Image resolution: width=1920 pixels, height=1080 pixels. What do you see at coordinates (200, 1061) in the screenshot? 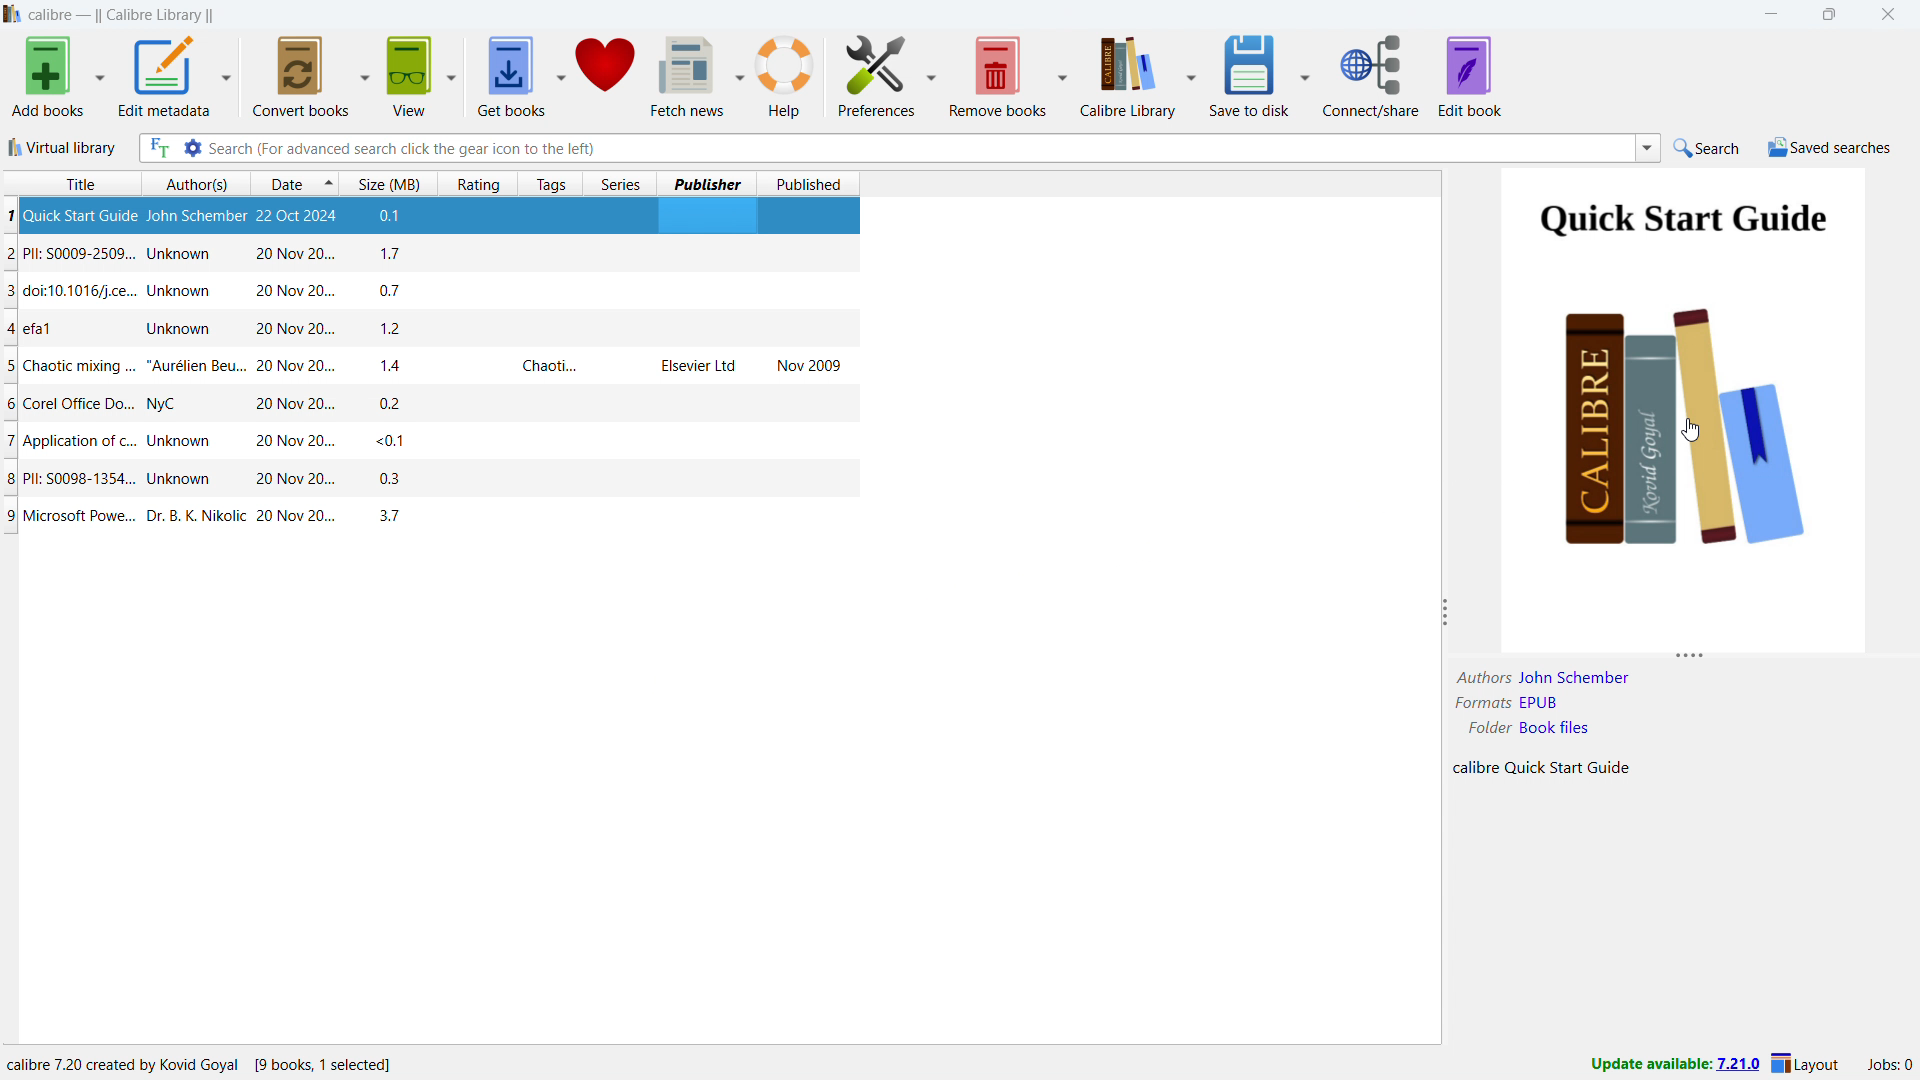
I see `alibre 7.20 created by Kovid Goyal` at bounding box center [200, 1061].